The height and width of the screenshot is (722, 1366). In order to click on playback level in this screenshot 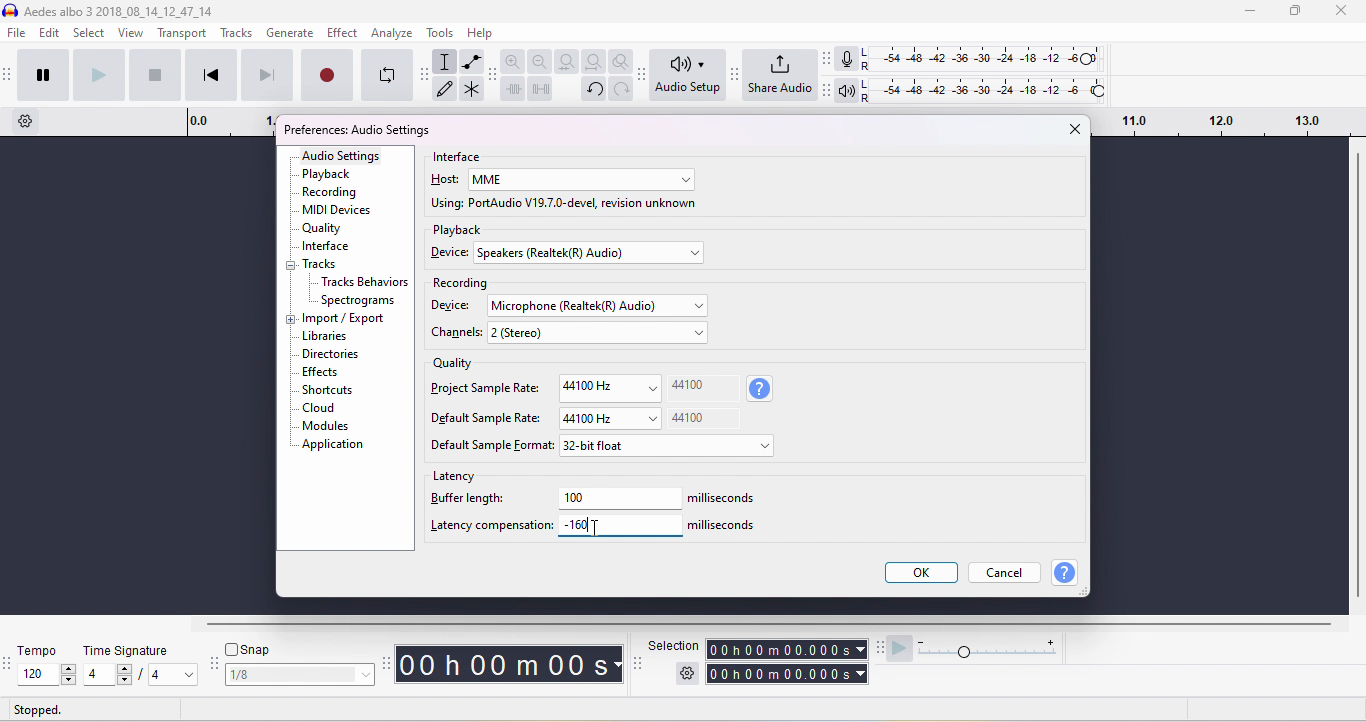, I will do `click(990, 87)`.